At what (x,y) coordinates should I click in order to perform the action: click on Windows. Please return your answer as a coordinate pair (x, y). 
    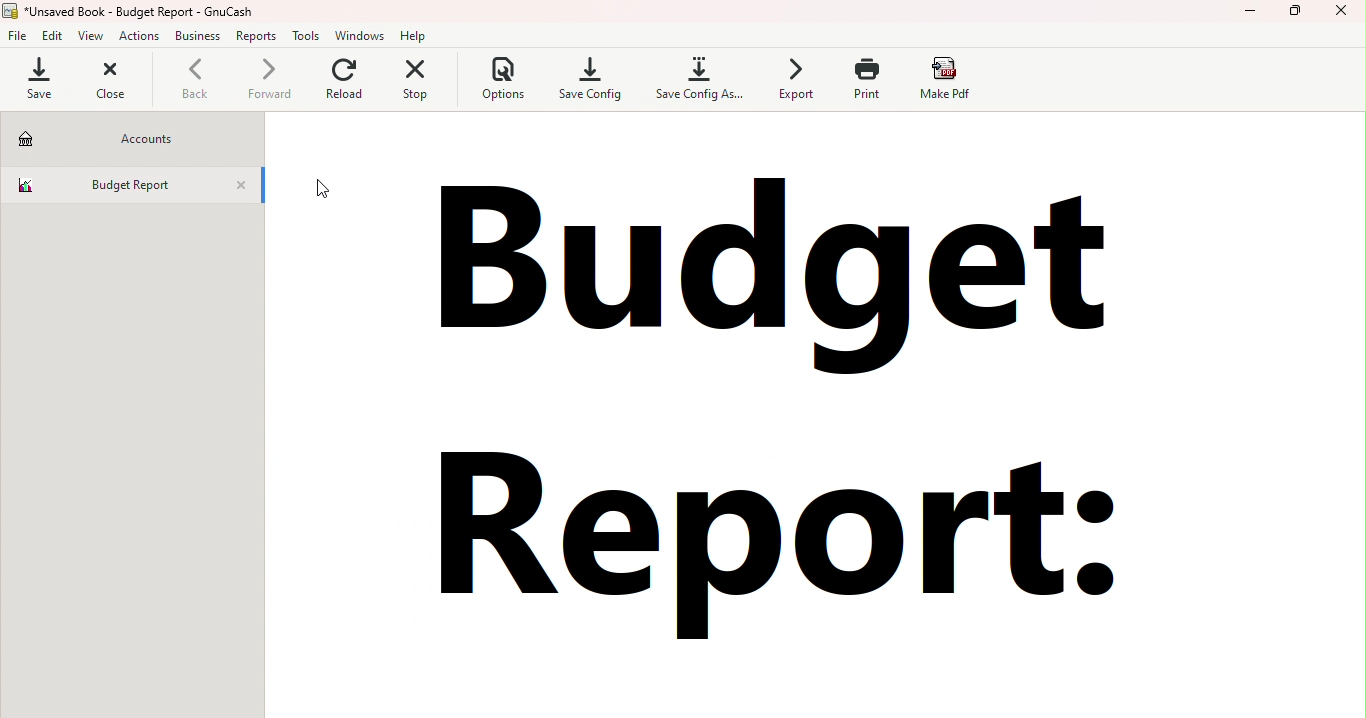
    Looking at the image, I should click on (362, 34).